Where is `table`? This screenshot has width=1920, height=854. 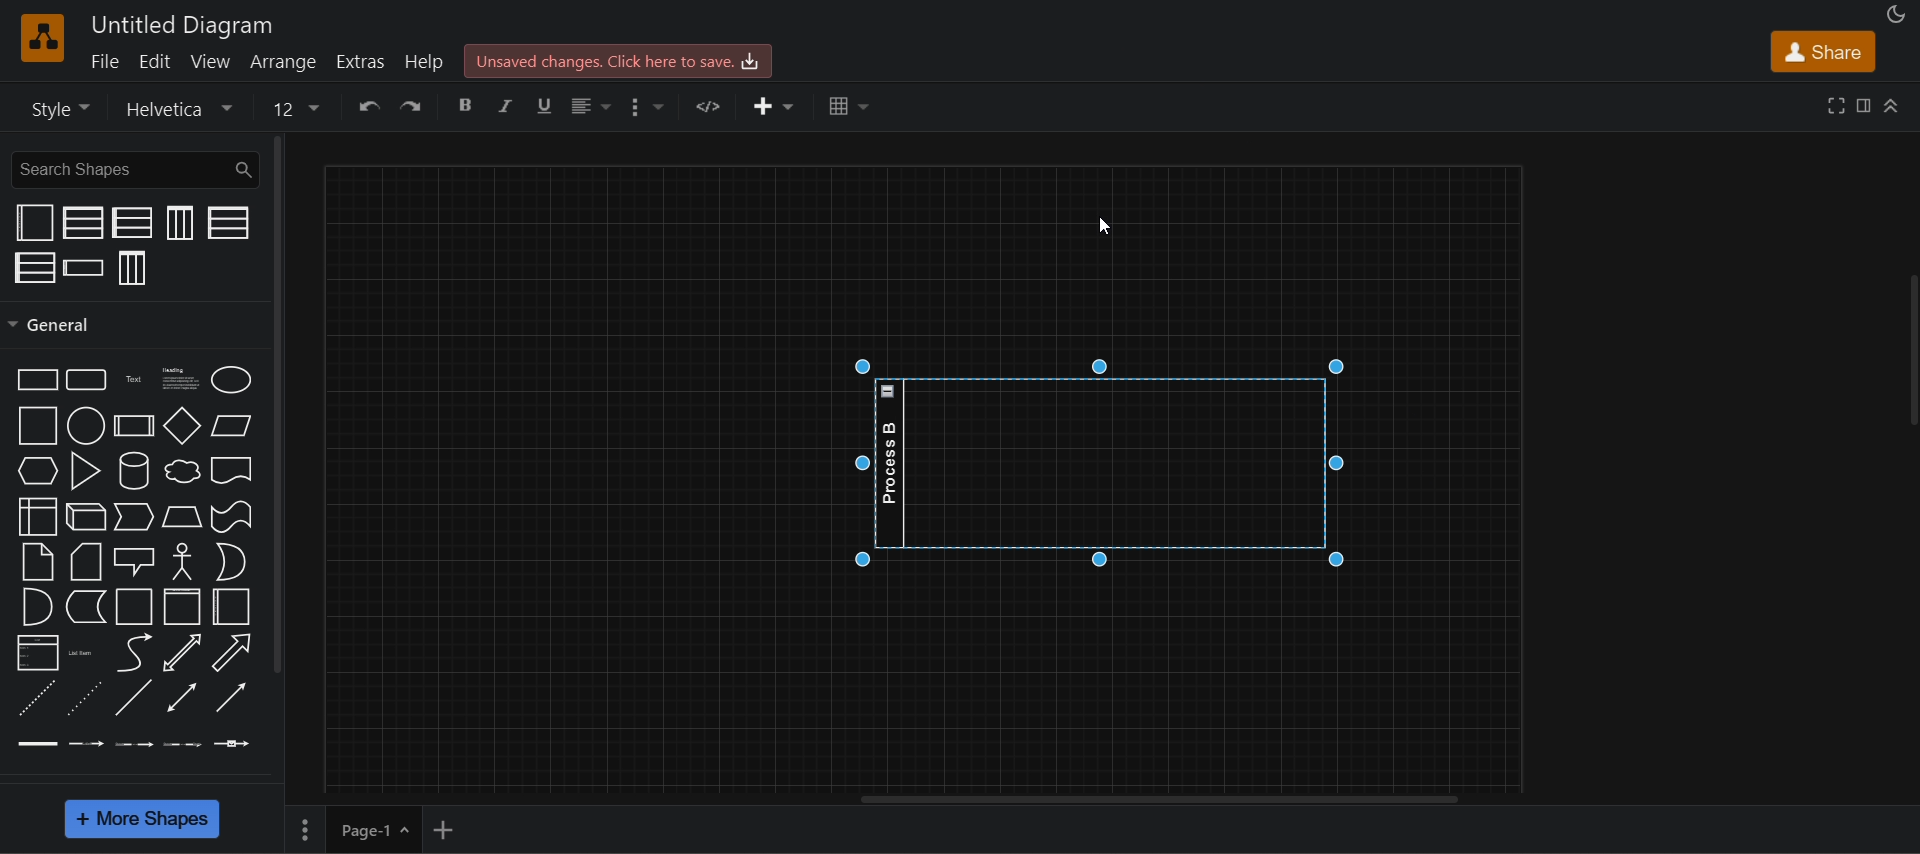 table is located at coordinates (848, 107).